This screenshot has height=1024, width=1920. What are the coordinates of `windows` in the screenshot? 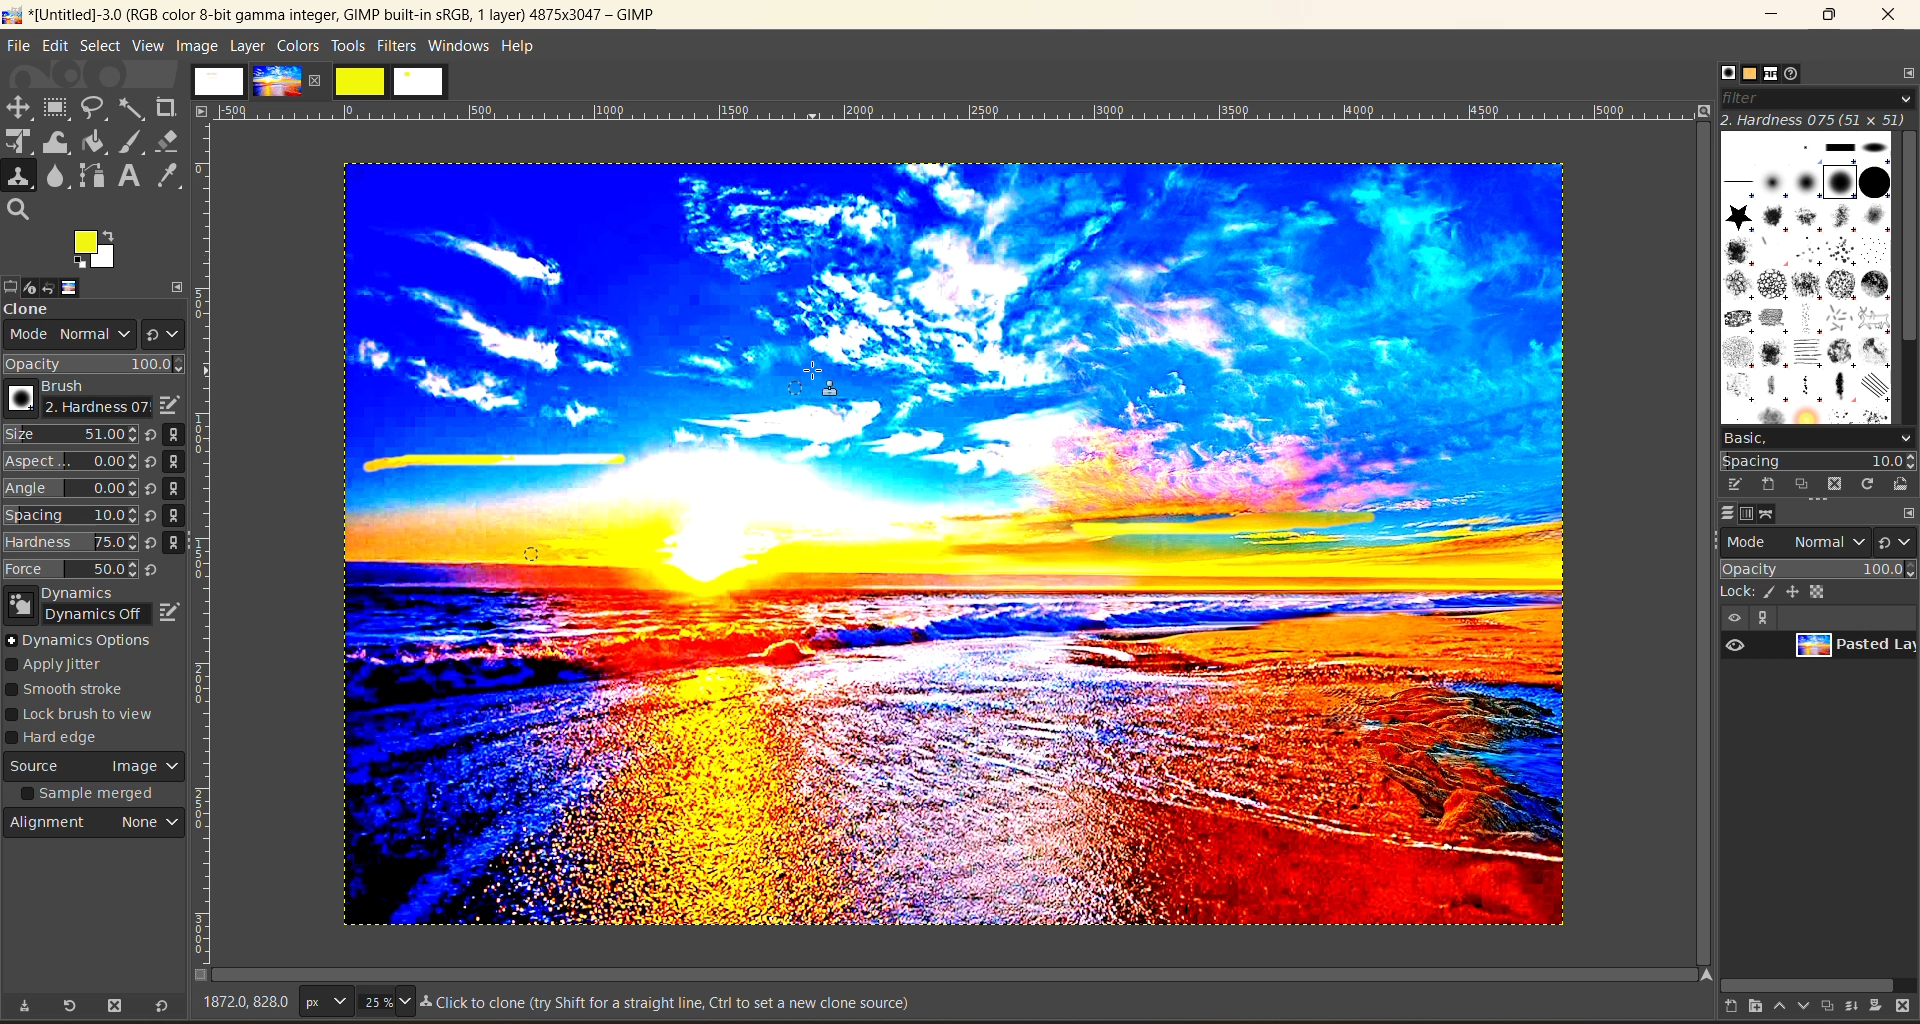 It's located at (460, 46).